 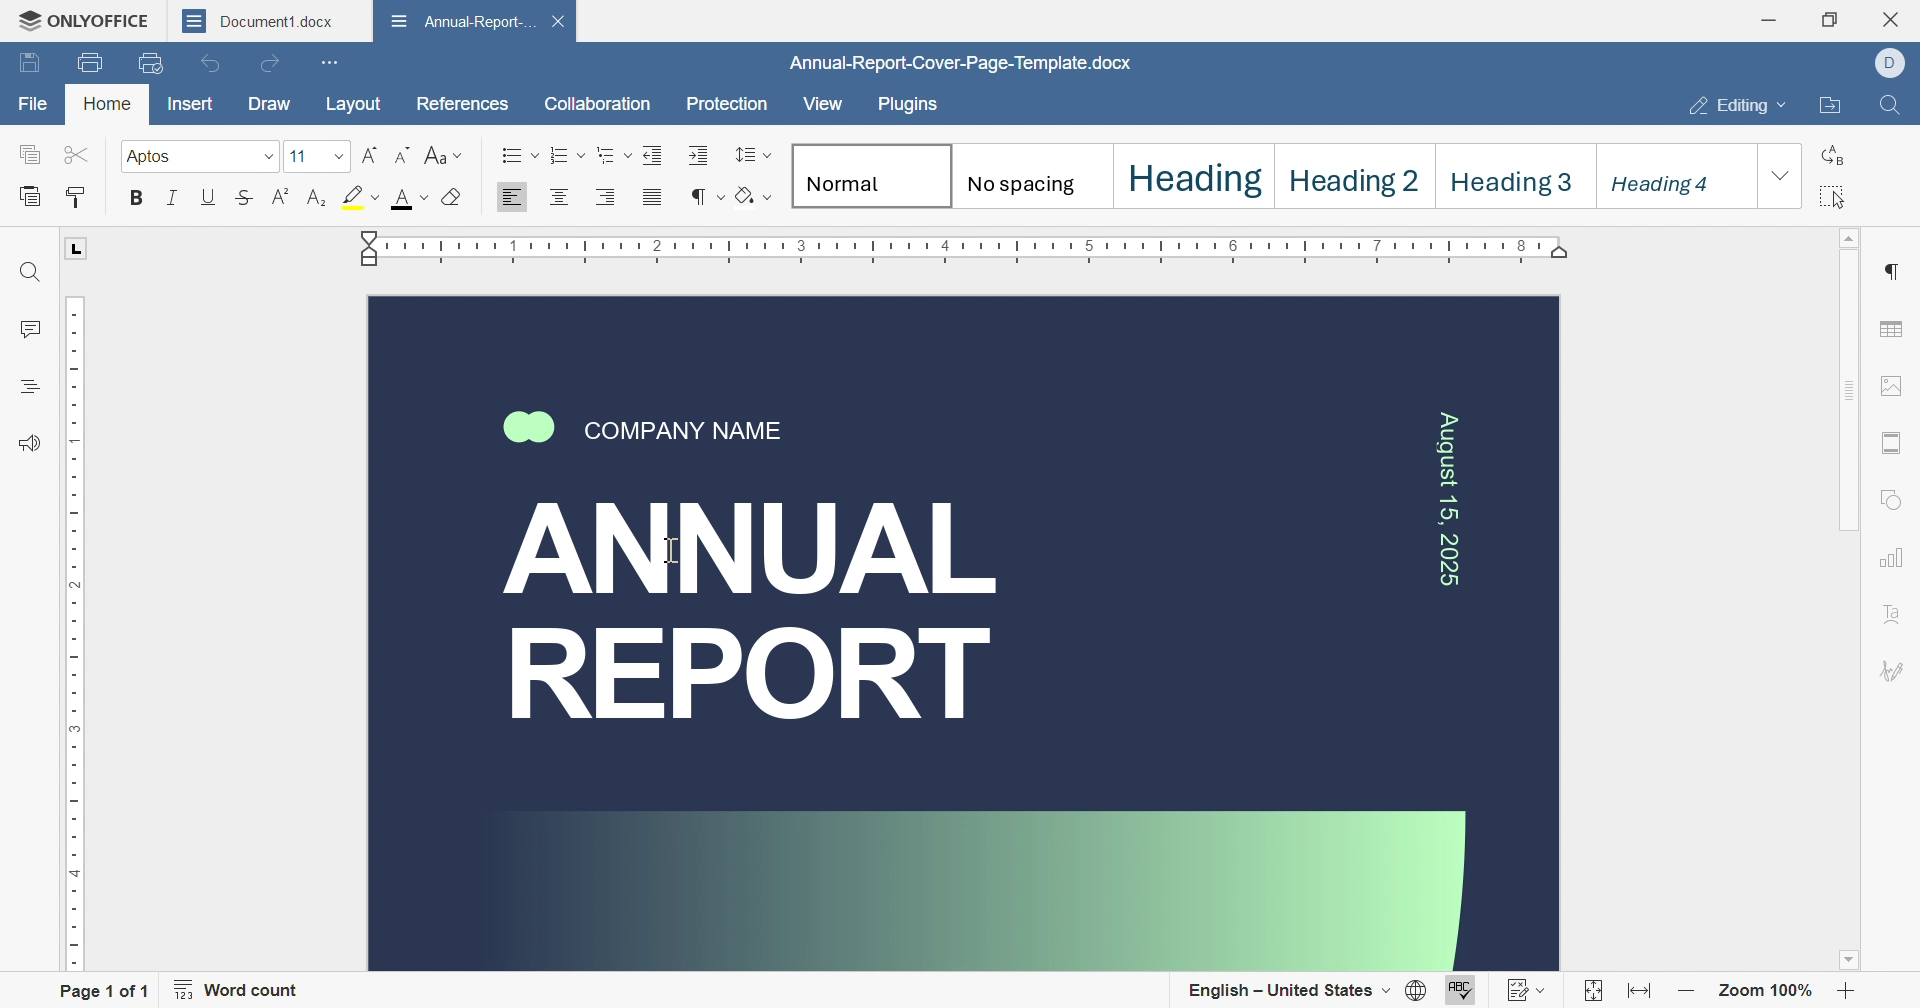 What do you see at coordinates (1591, 992) in the screenshot?
I see `fit to page` at bounding box center [1591, 992].